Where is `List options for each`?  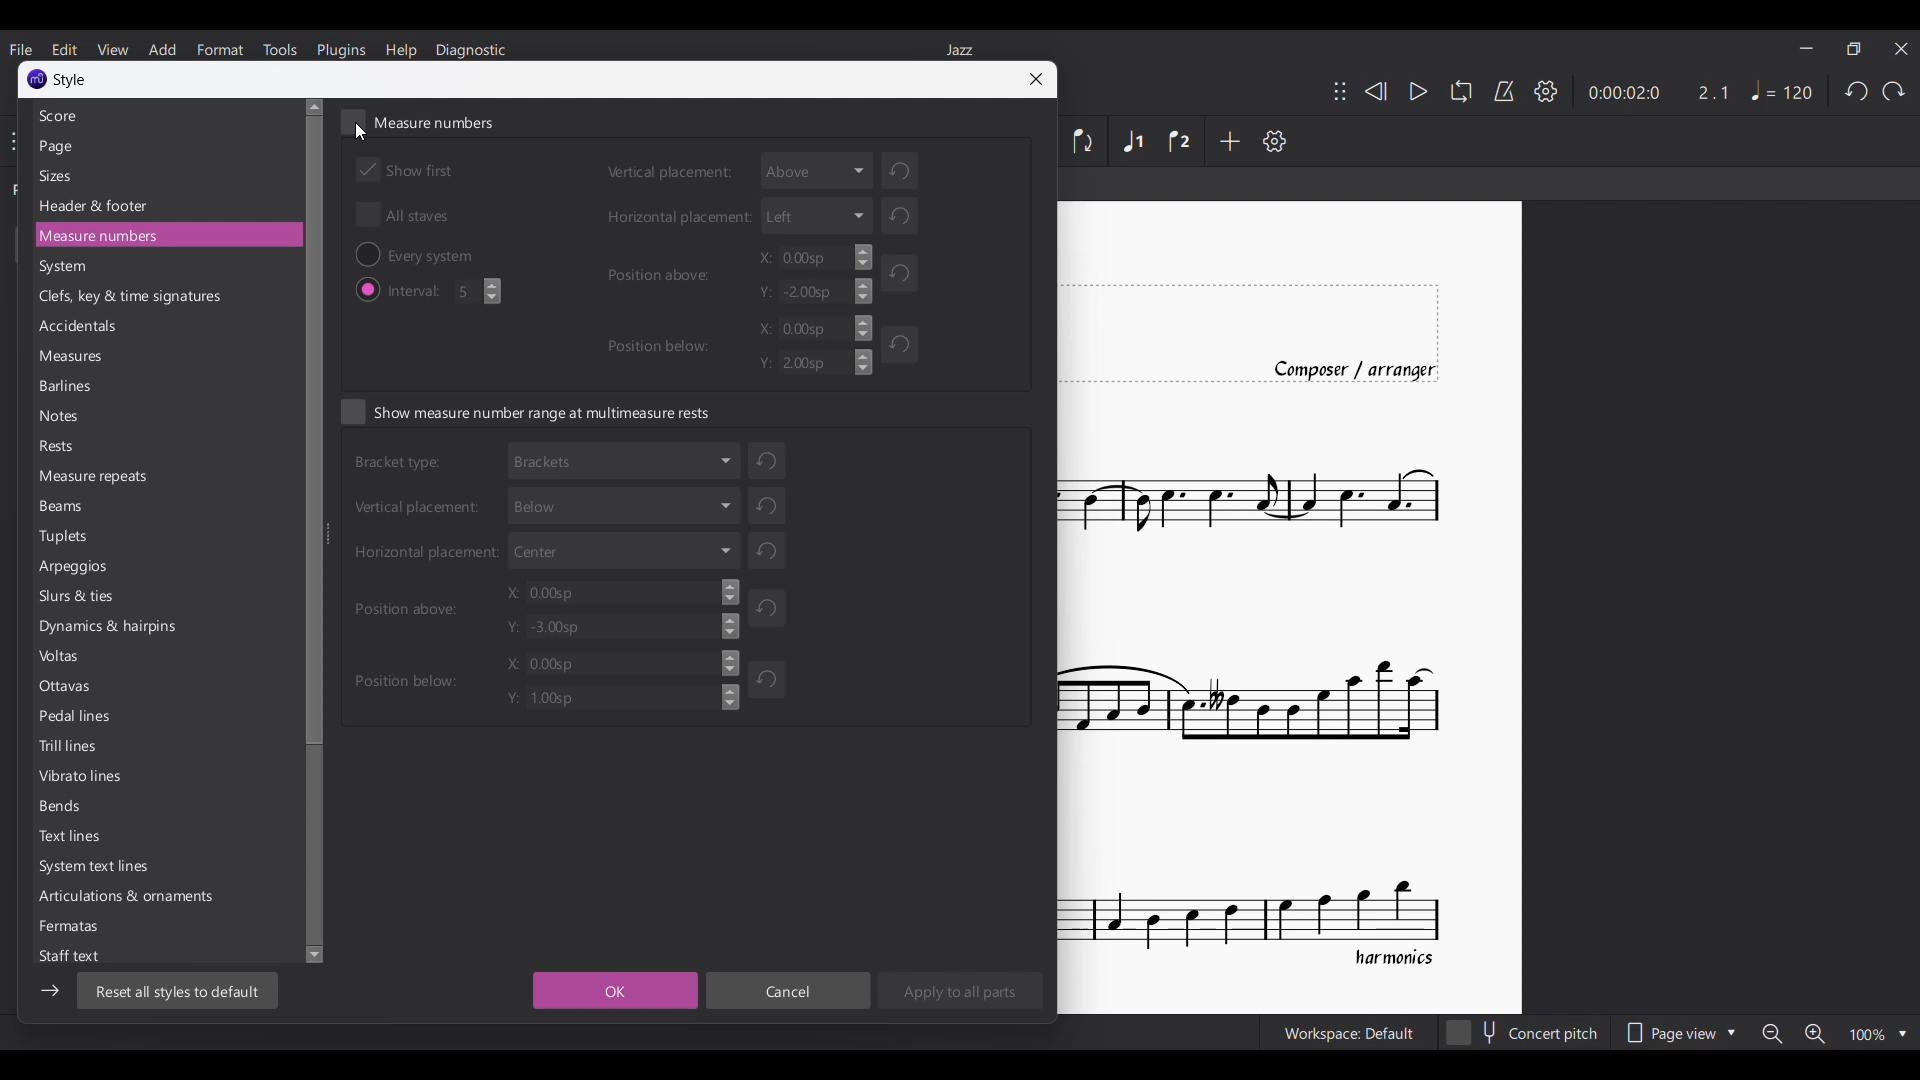
List options for each is located at coordinates (818, 170).